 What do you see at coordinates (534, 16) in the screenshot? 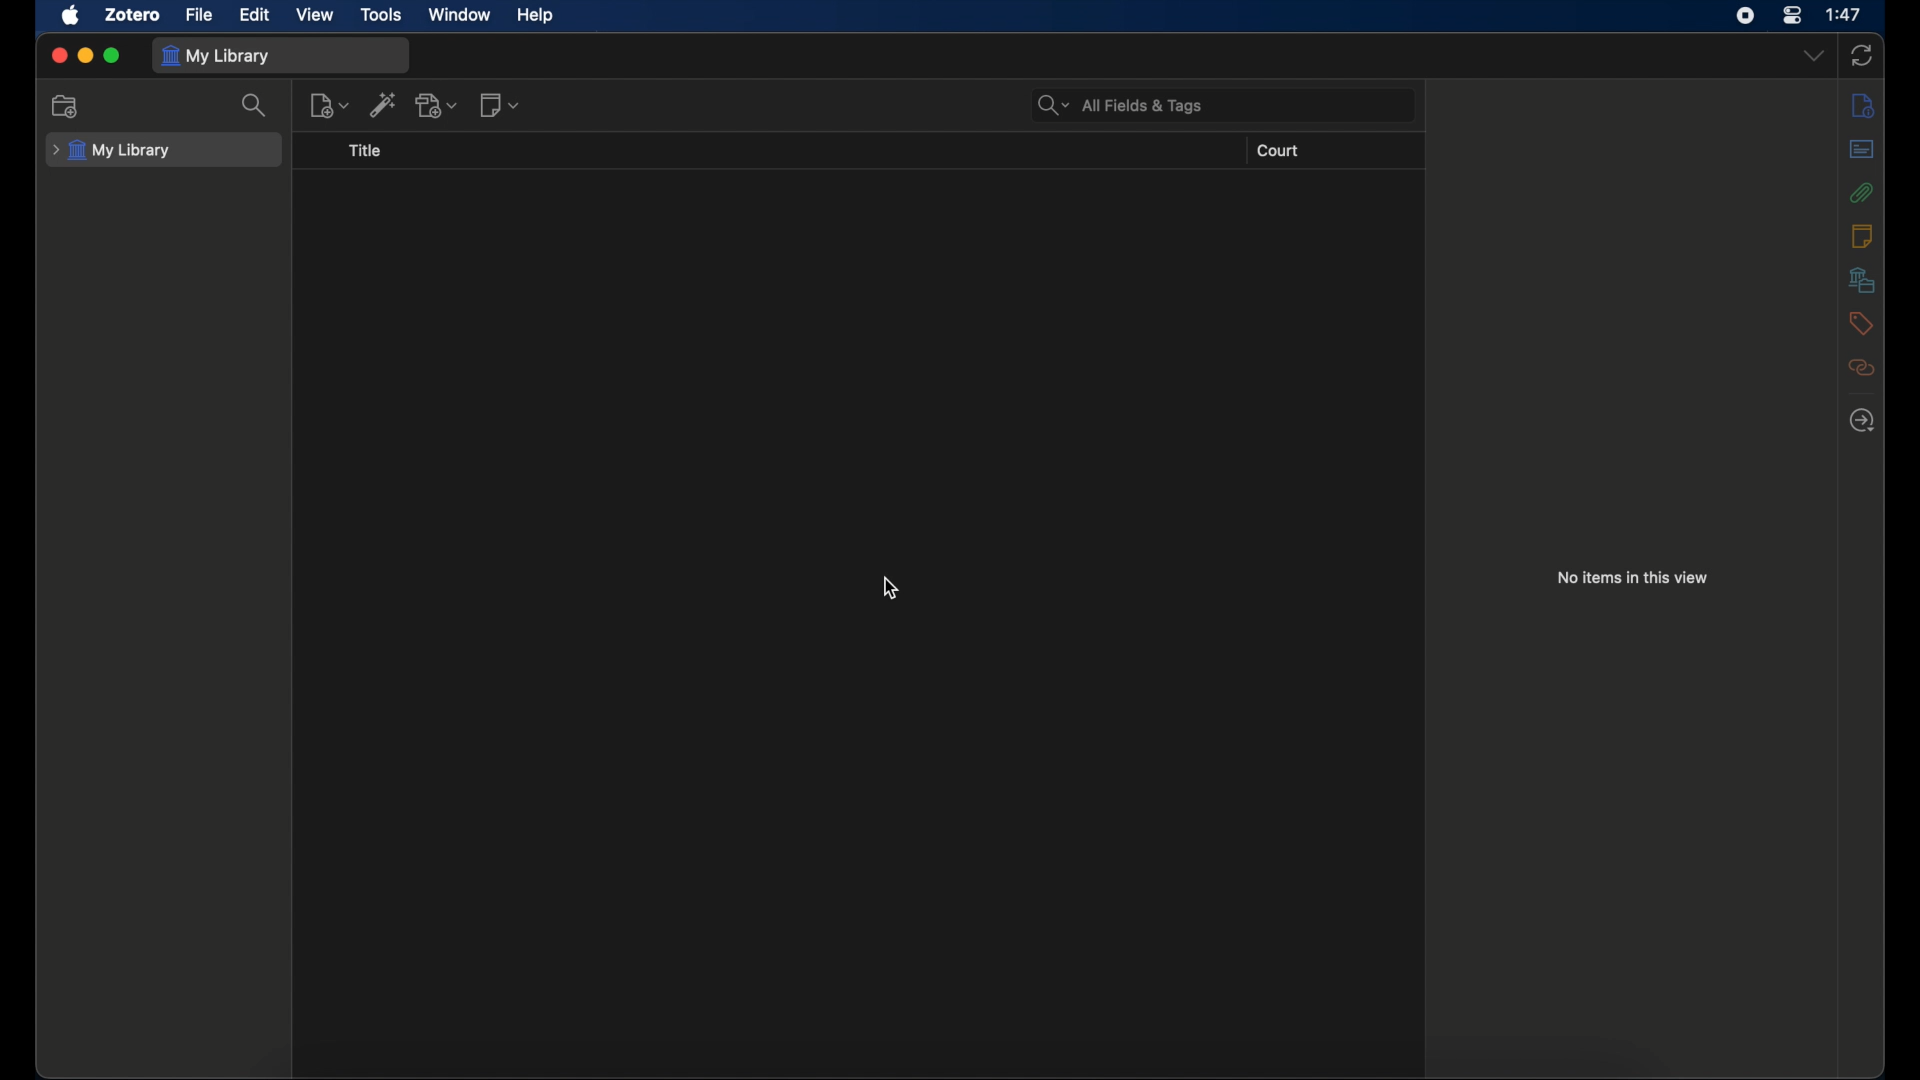
I see `help` at bounding box center [534, 16].